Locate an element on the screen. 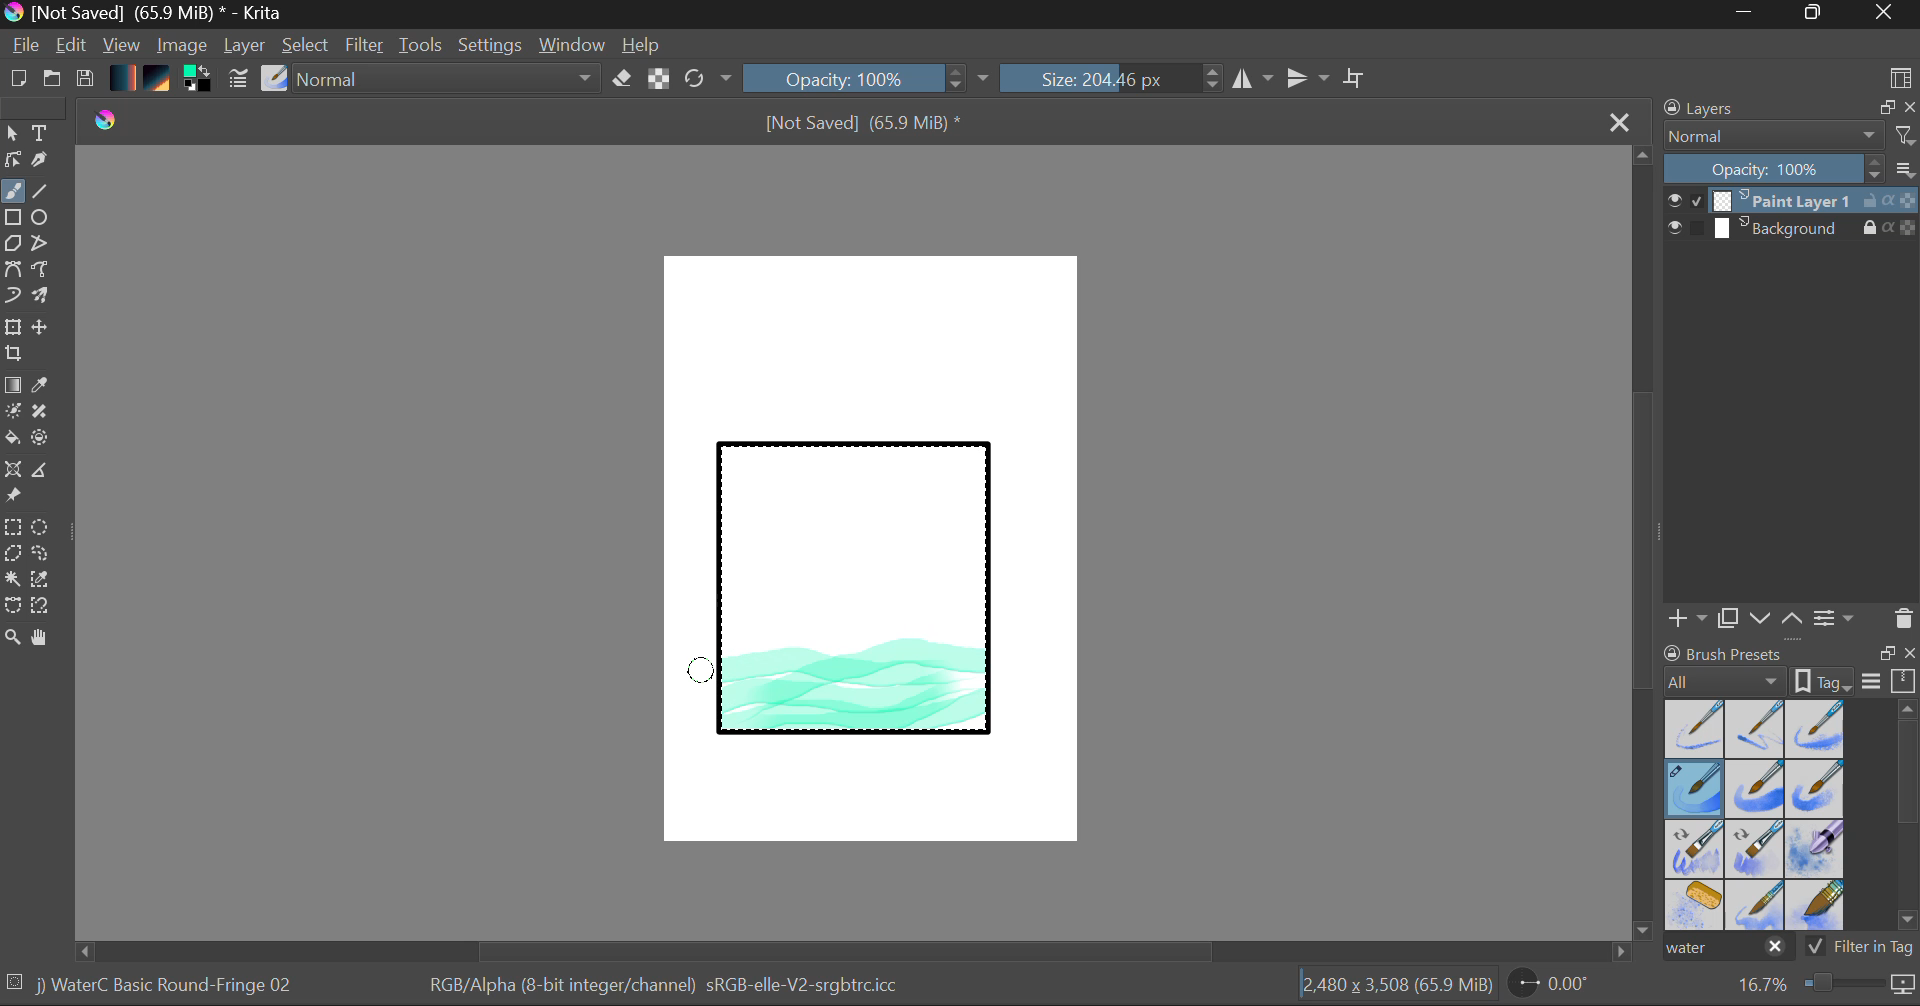 This screenshot has height=1006, width=1920. Fill Gradient is located at coordinates (13, 384).